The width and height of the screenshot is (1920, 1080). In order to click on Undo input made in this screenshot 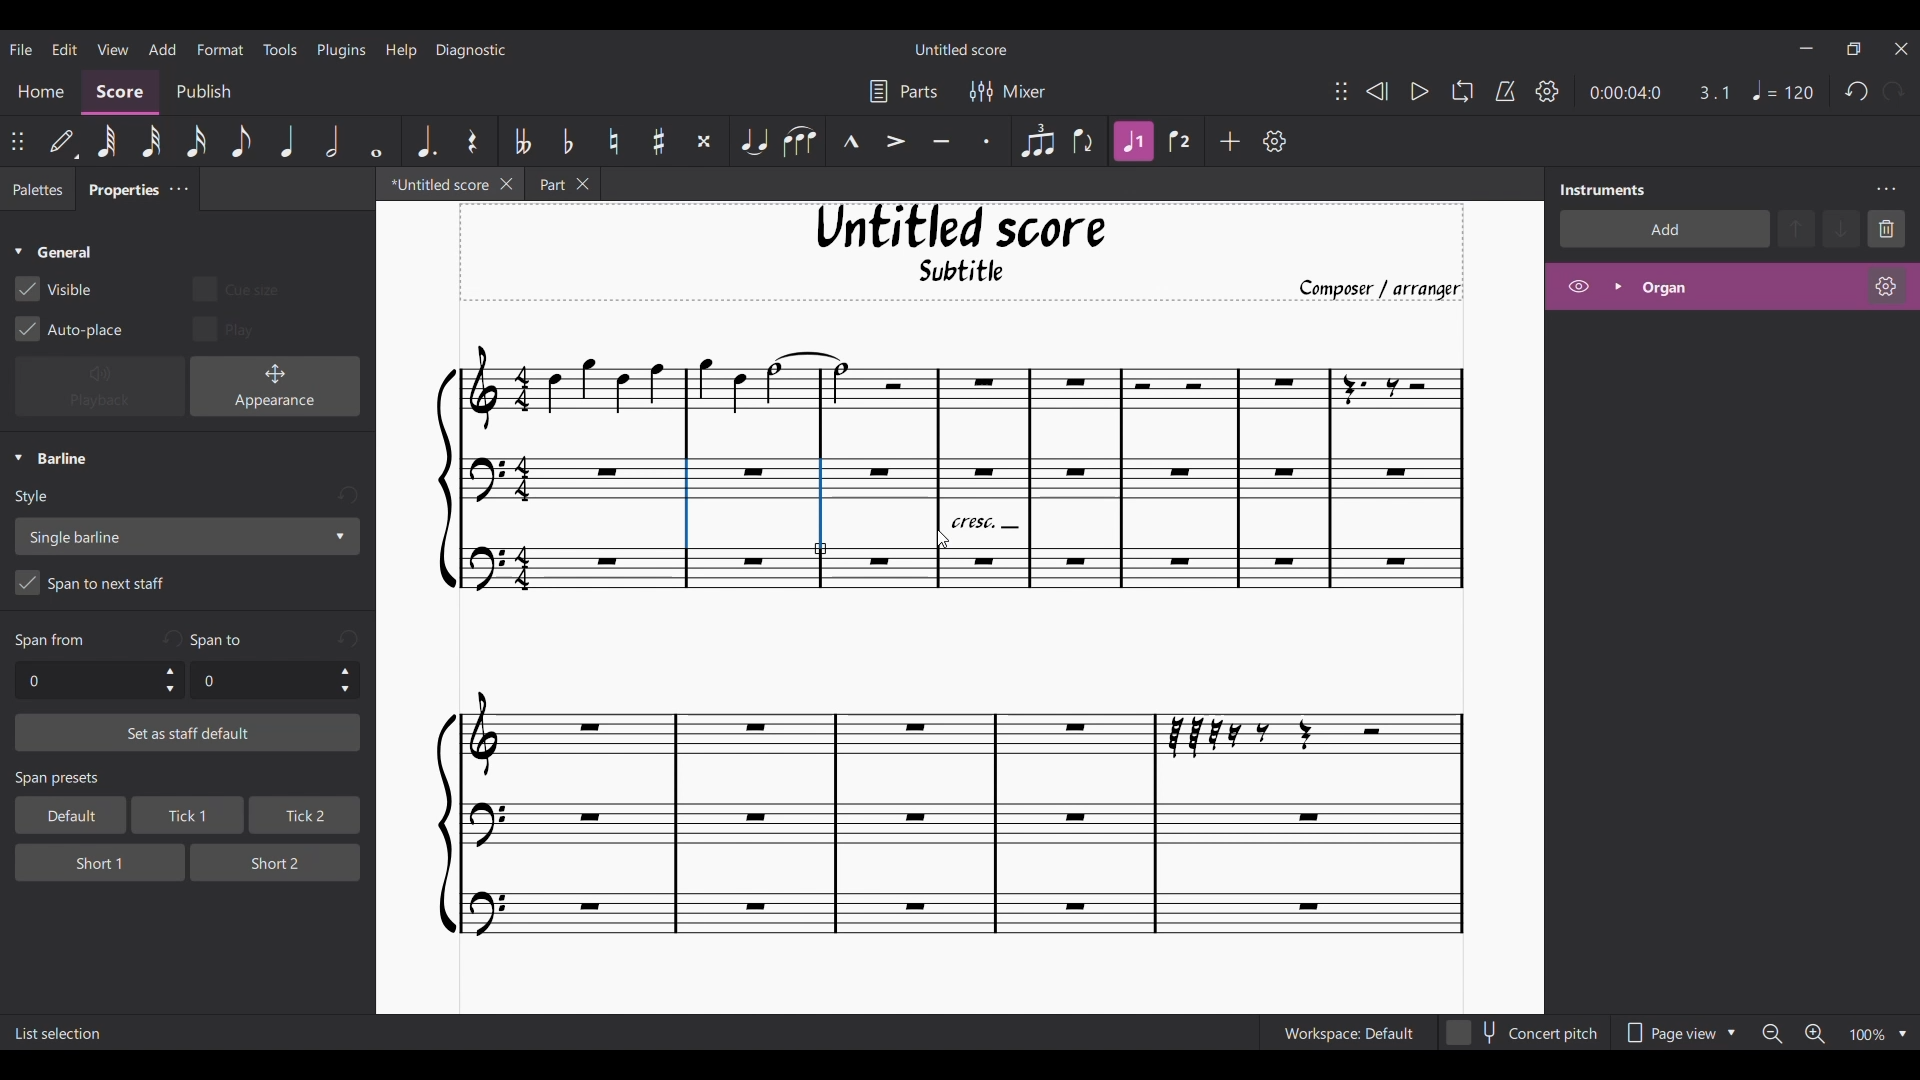, I will do `click(347, 496)`.